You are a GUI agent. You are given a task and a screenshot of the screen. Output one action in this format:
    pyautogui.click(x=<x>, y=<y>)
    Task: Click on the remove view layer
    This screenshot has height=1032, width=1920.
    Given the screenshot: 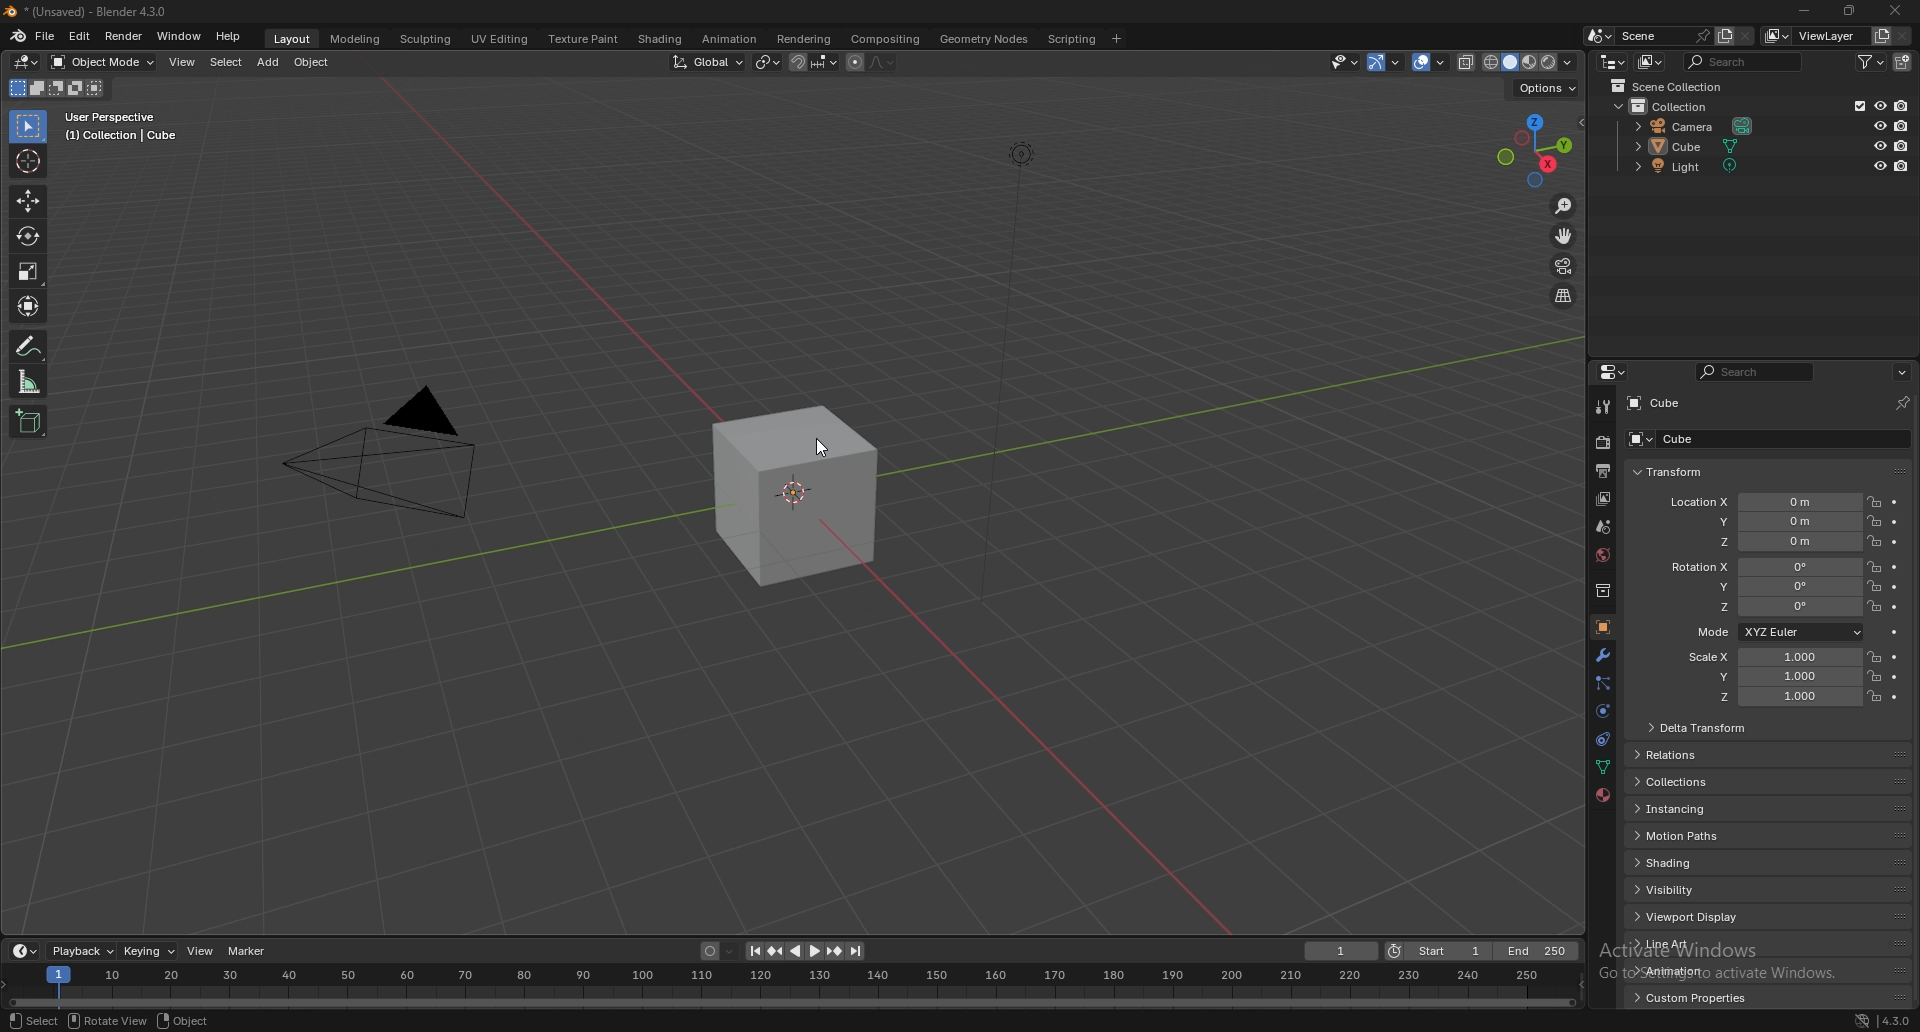 What is the action you would take?
    pyautogui.click(x=1904, y=37)
    